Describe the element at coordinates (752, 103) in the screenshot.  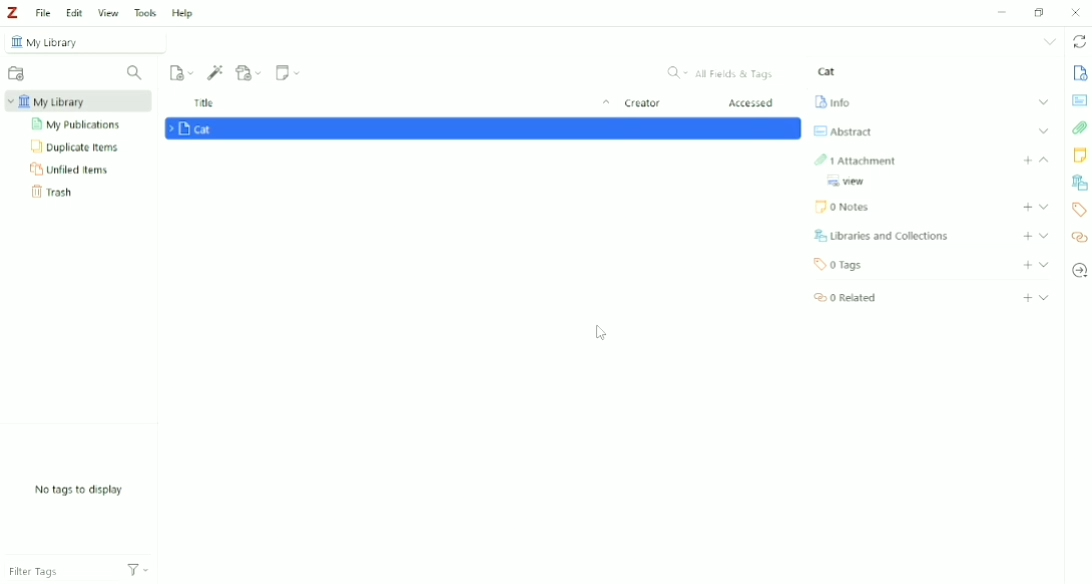
I see `Accessed` at that location.